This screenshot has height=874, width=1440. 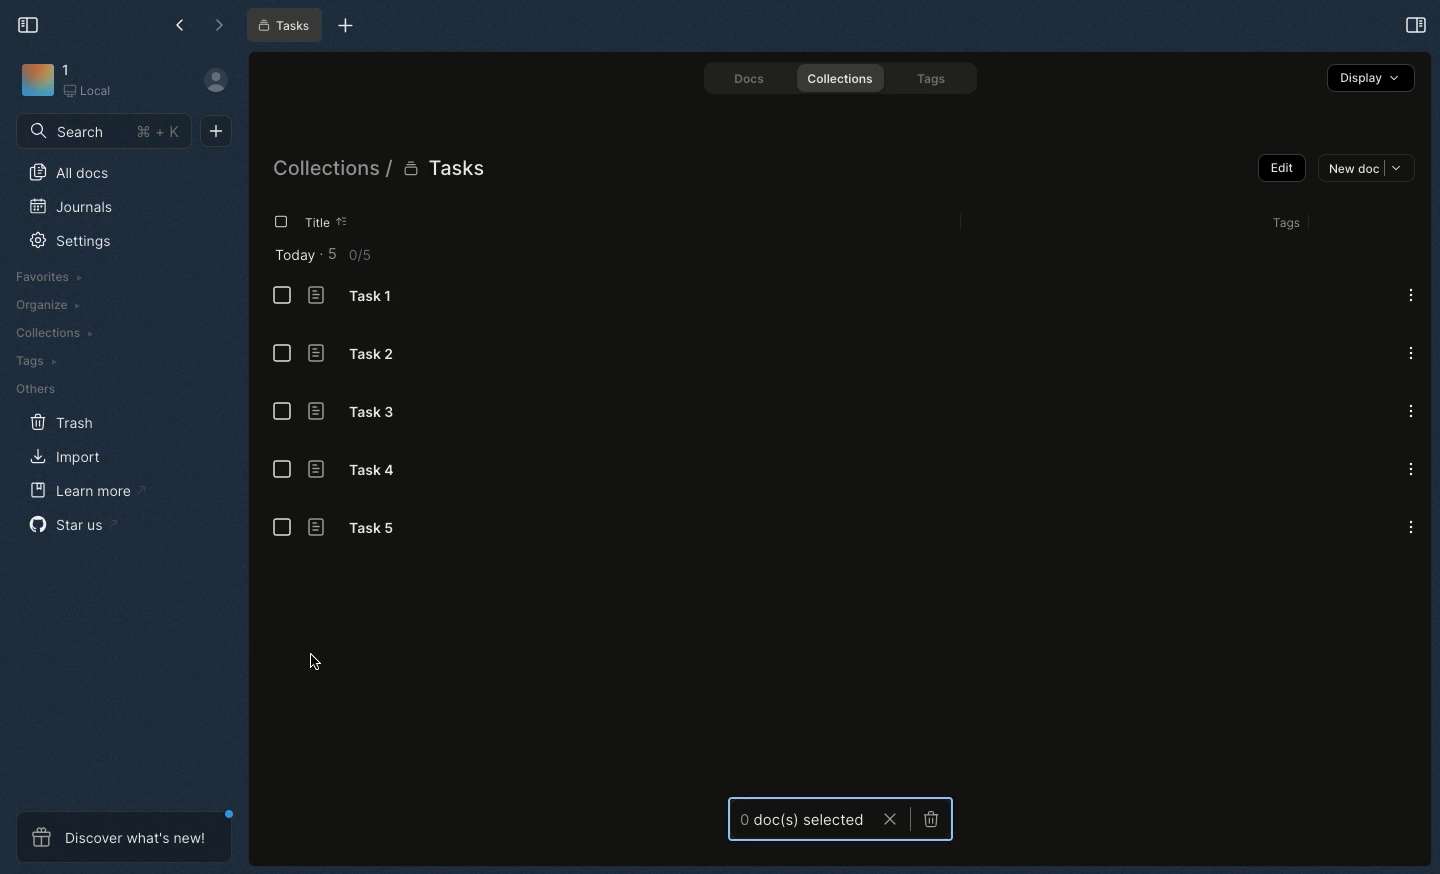 I want to click on Edit, so click(x=1282, y=169).